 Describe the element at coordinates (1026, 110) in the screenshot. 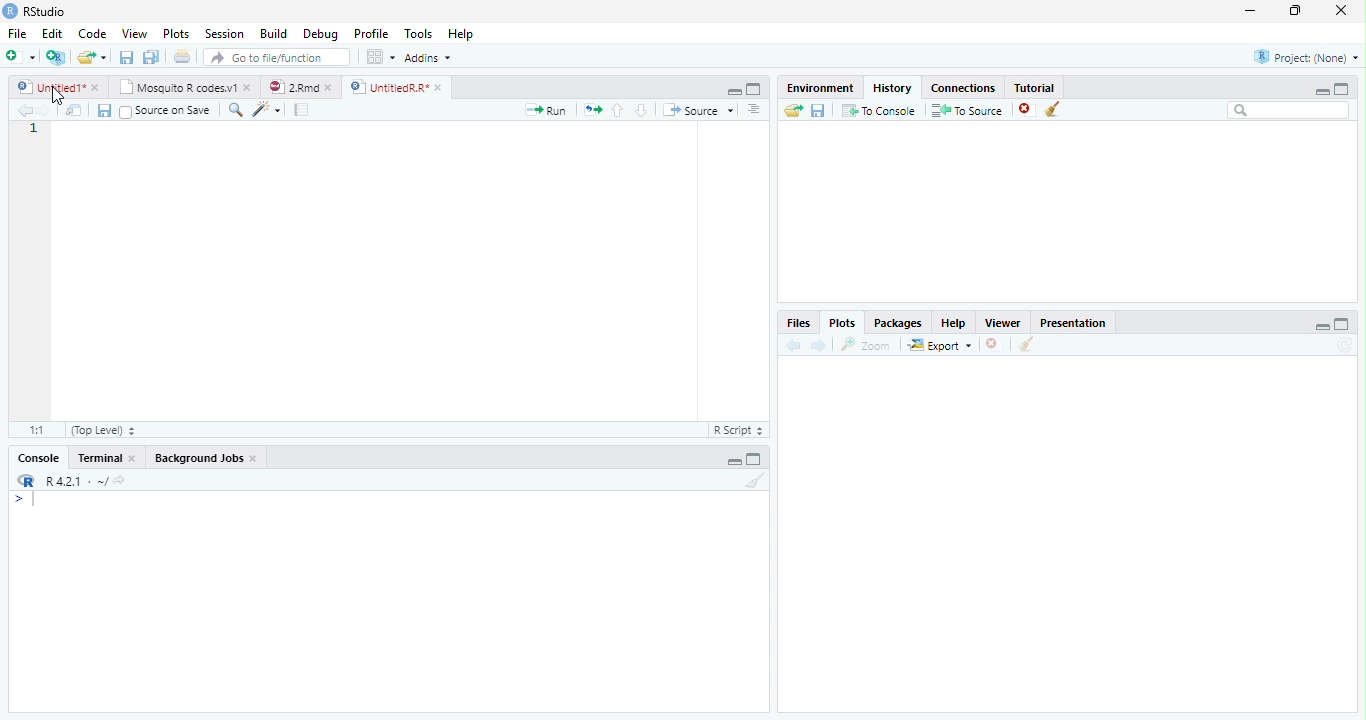

I see `Remove the selected history entries` at that location.